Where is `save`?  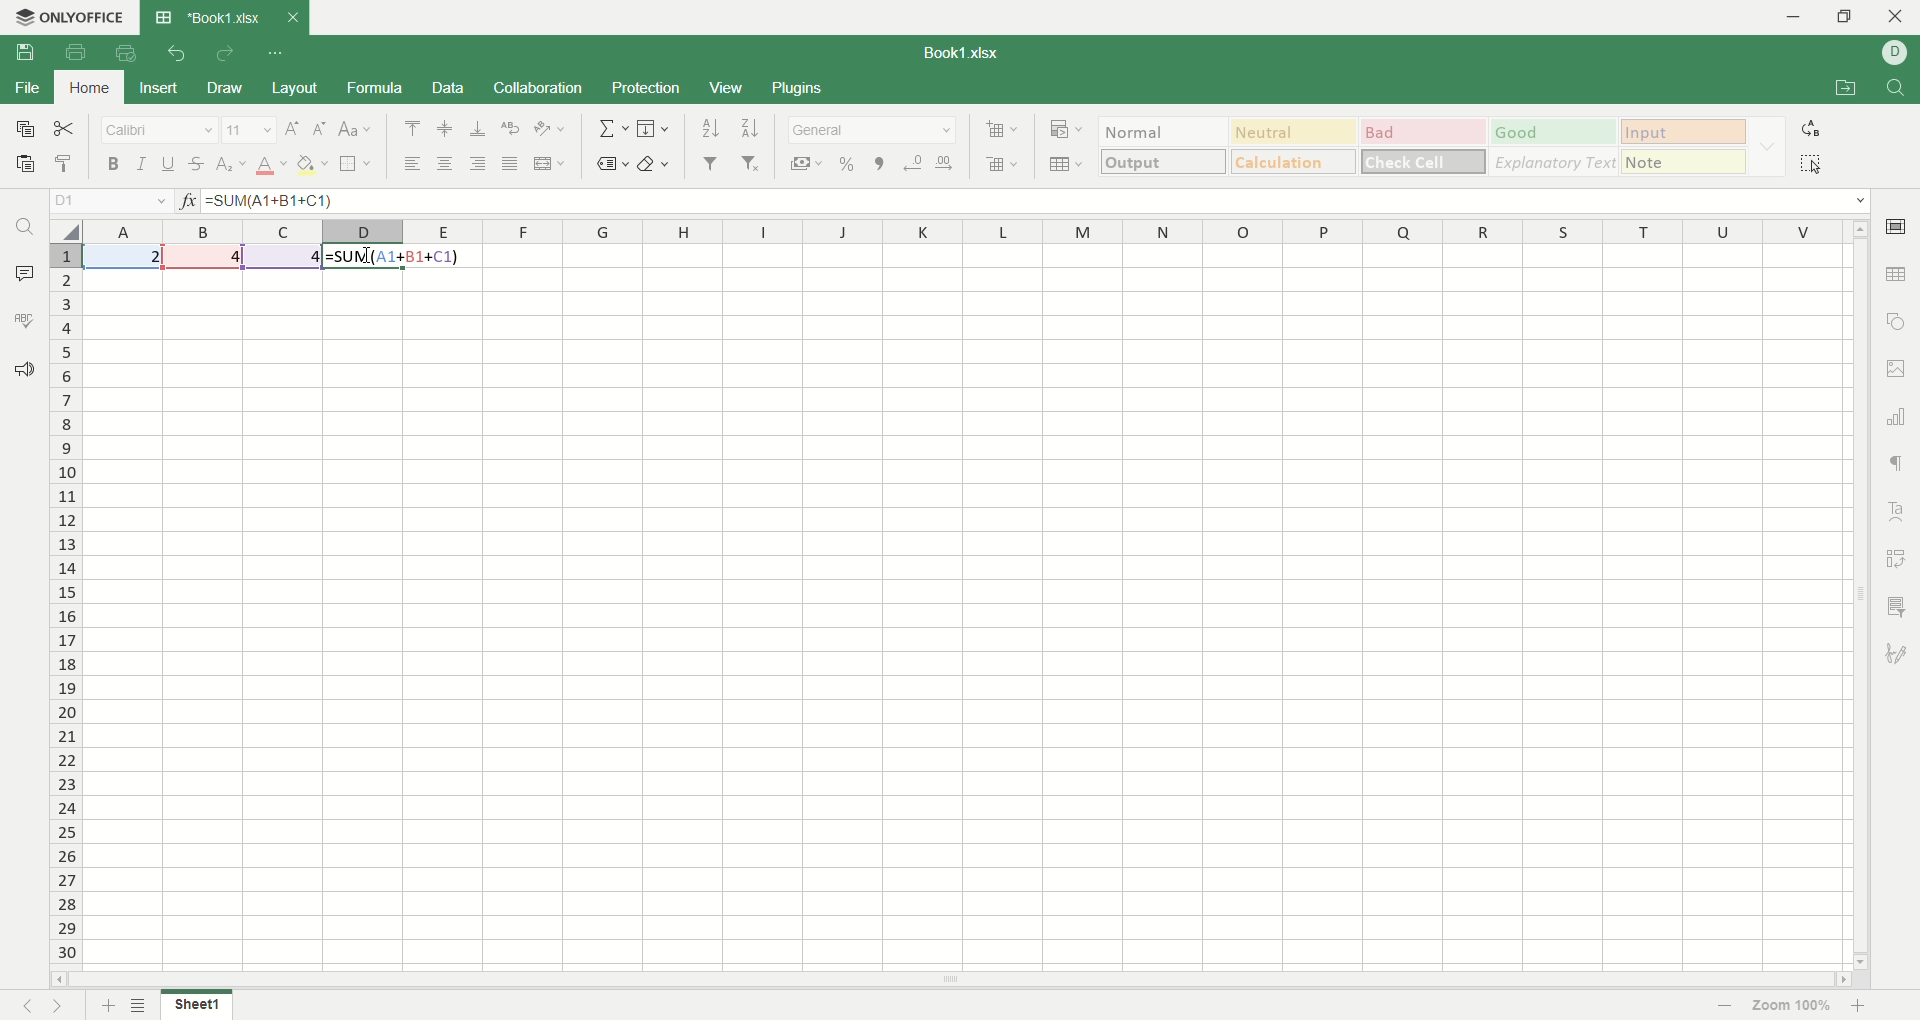
save is located at coordinates (25, 129).